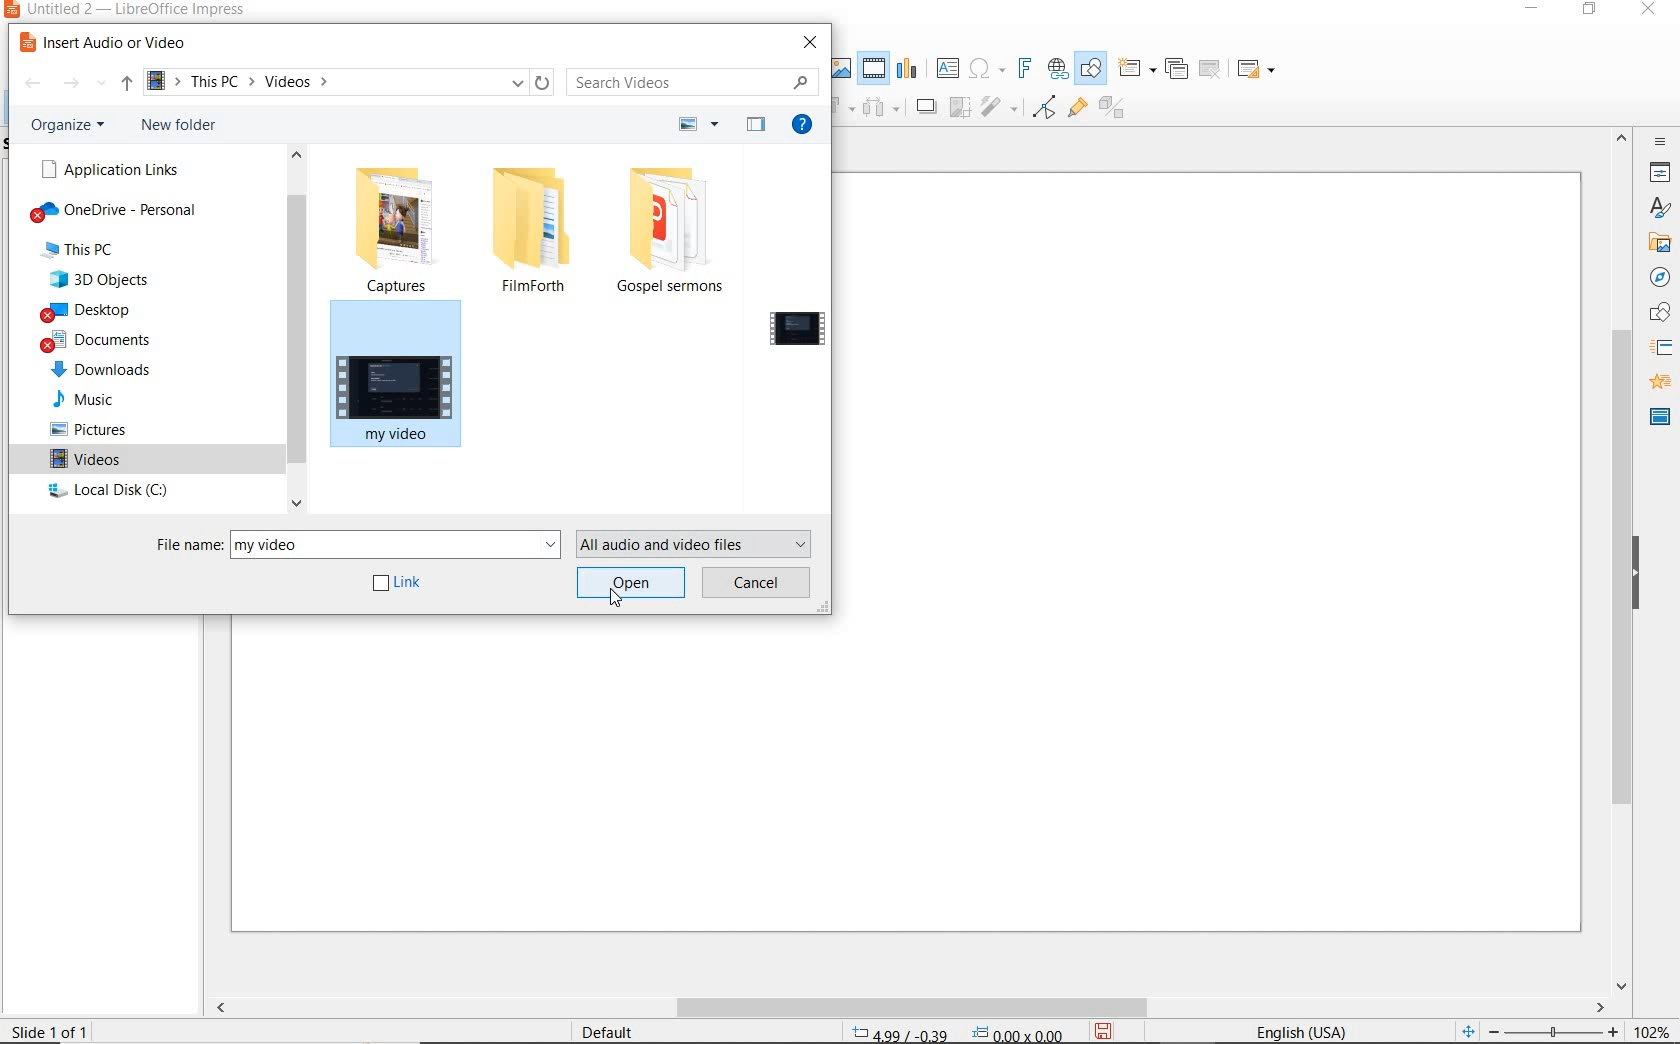 This screenshot has height=1044, width=1680. I want to click on INSERT AUDIO OR VIDEO, so click(875, 69).